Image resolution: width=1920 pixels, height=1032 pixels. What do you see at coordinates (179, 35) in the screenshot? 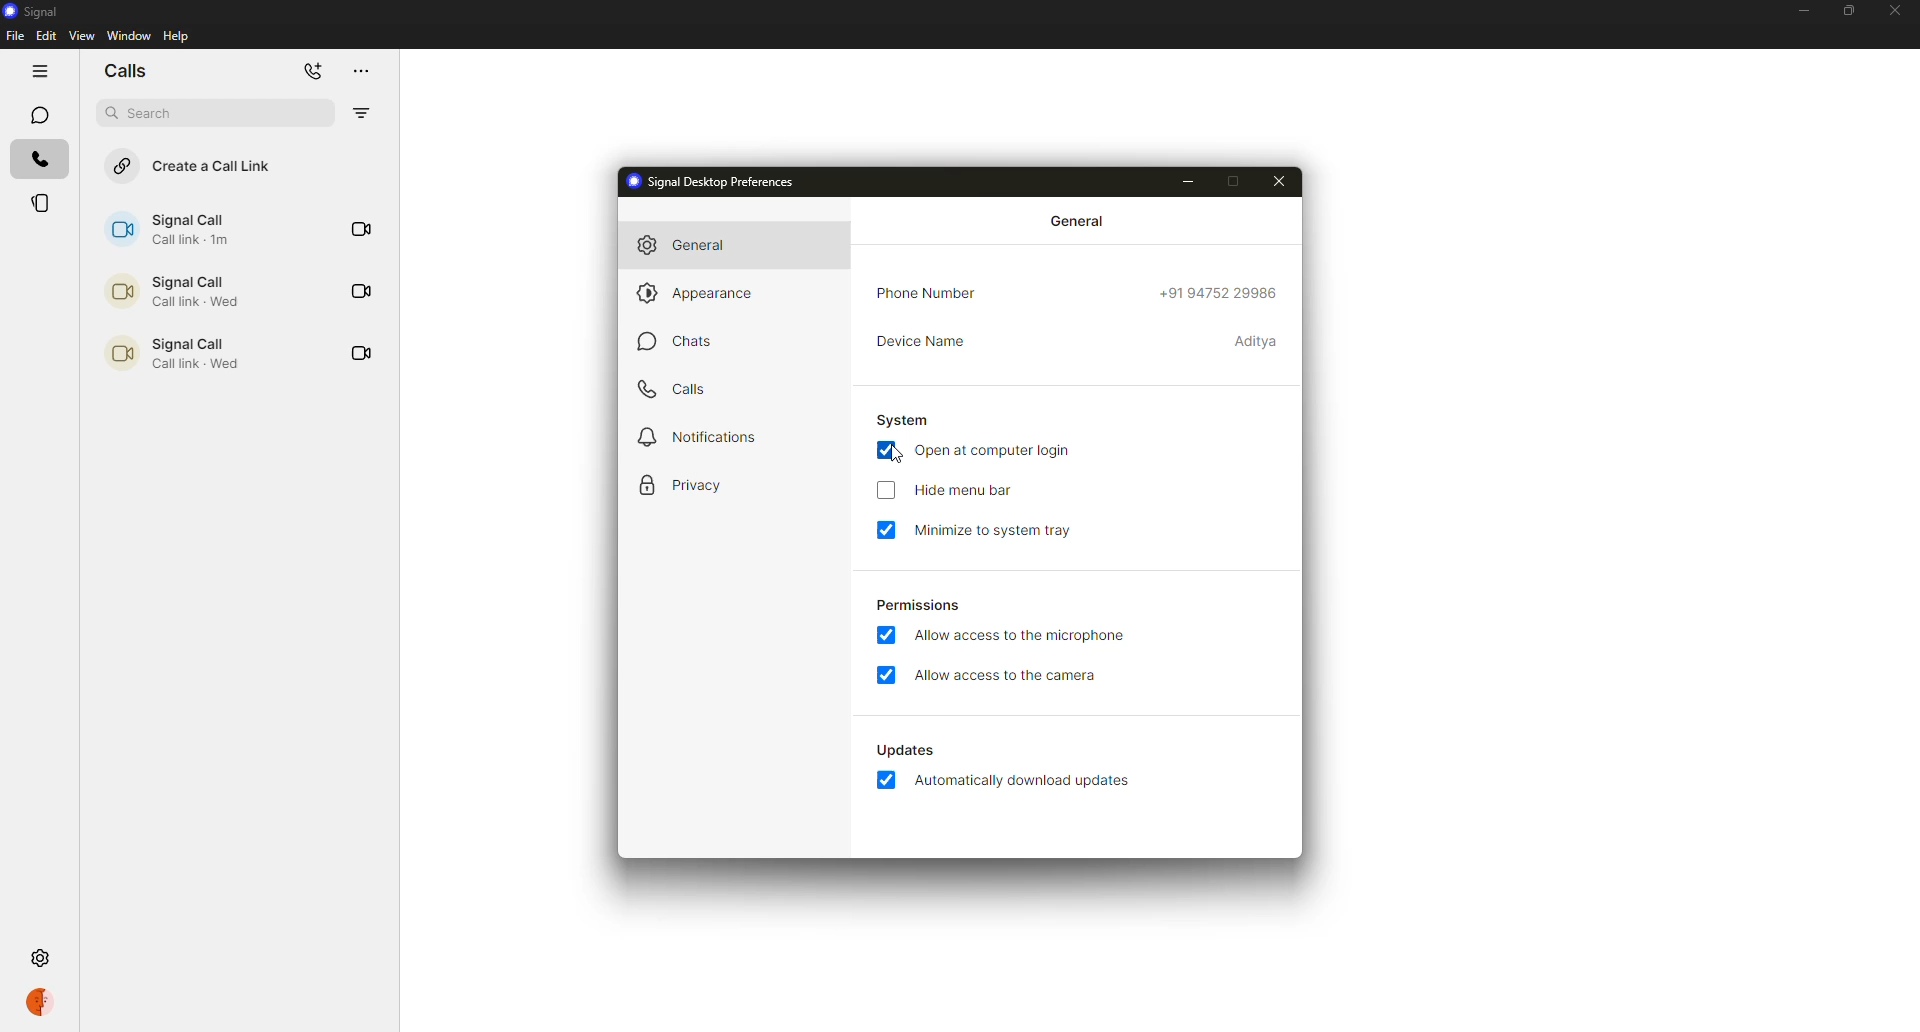
I see `help` at bounding box center [179, 35].